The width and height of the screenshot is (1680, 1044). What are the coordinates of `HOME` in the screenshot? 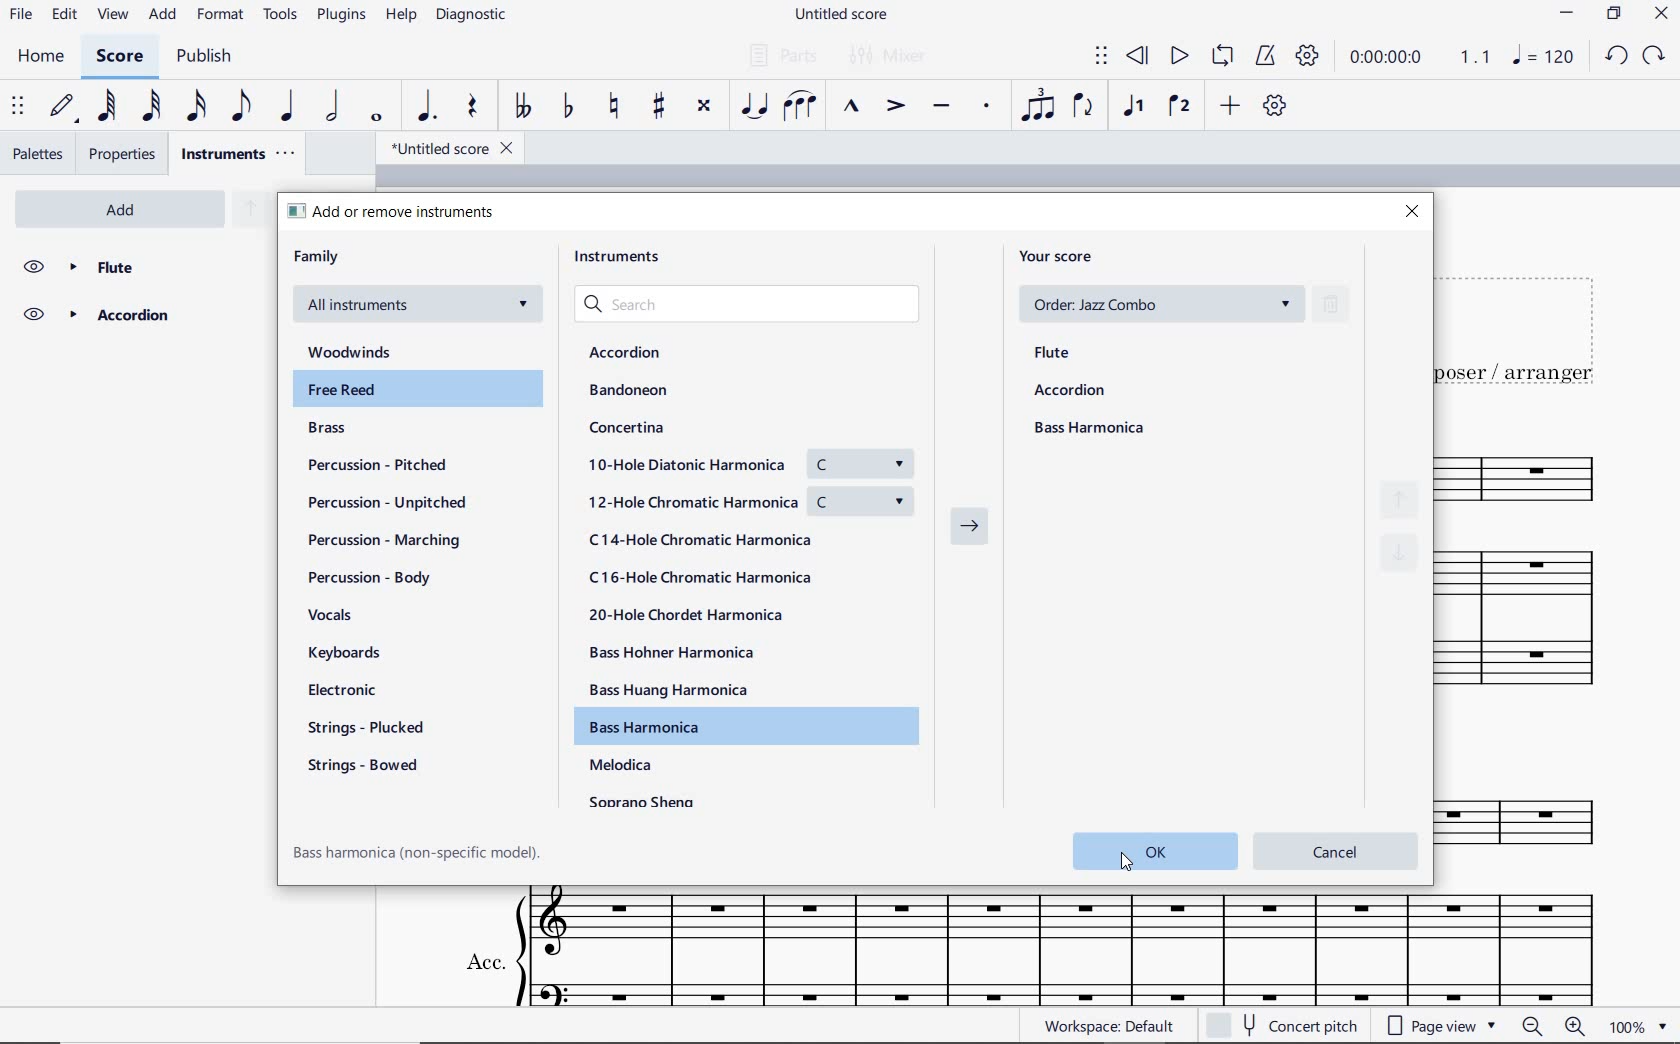 It's located at (41, 59).